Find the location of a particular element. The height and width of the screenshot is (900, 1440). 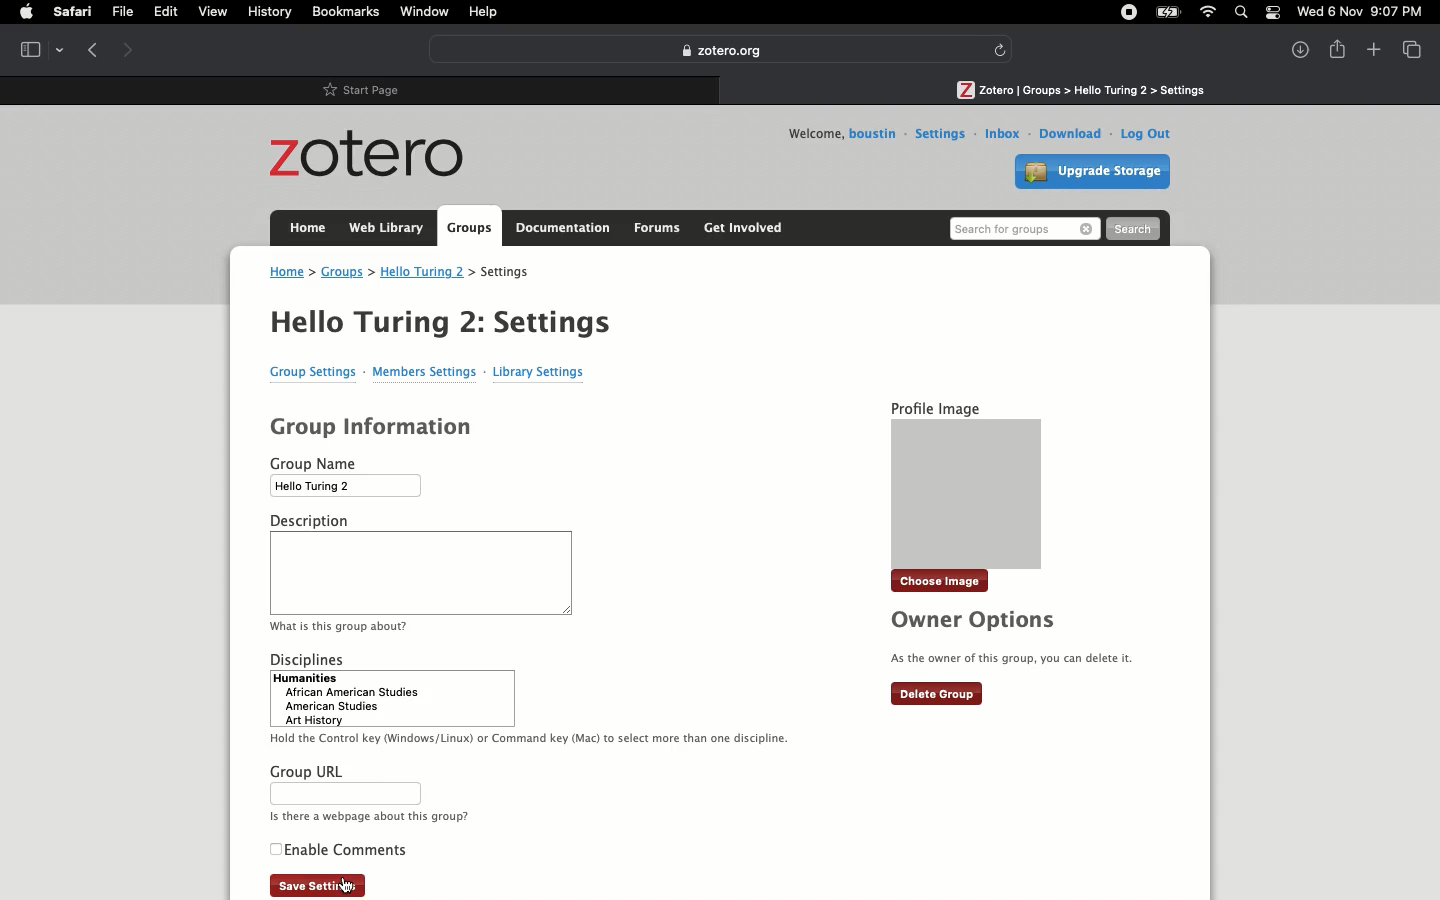

Help is located at coordinates (484, 12).